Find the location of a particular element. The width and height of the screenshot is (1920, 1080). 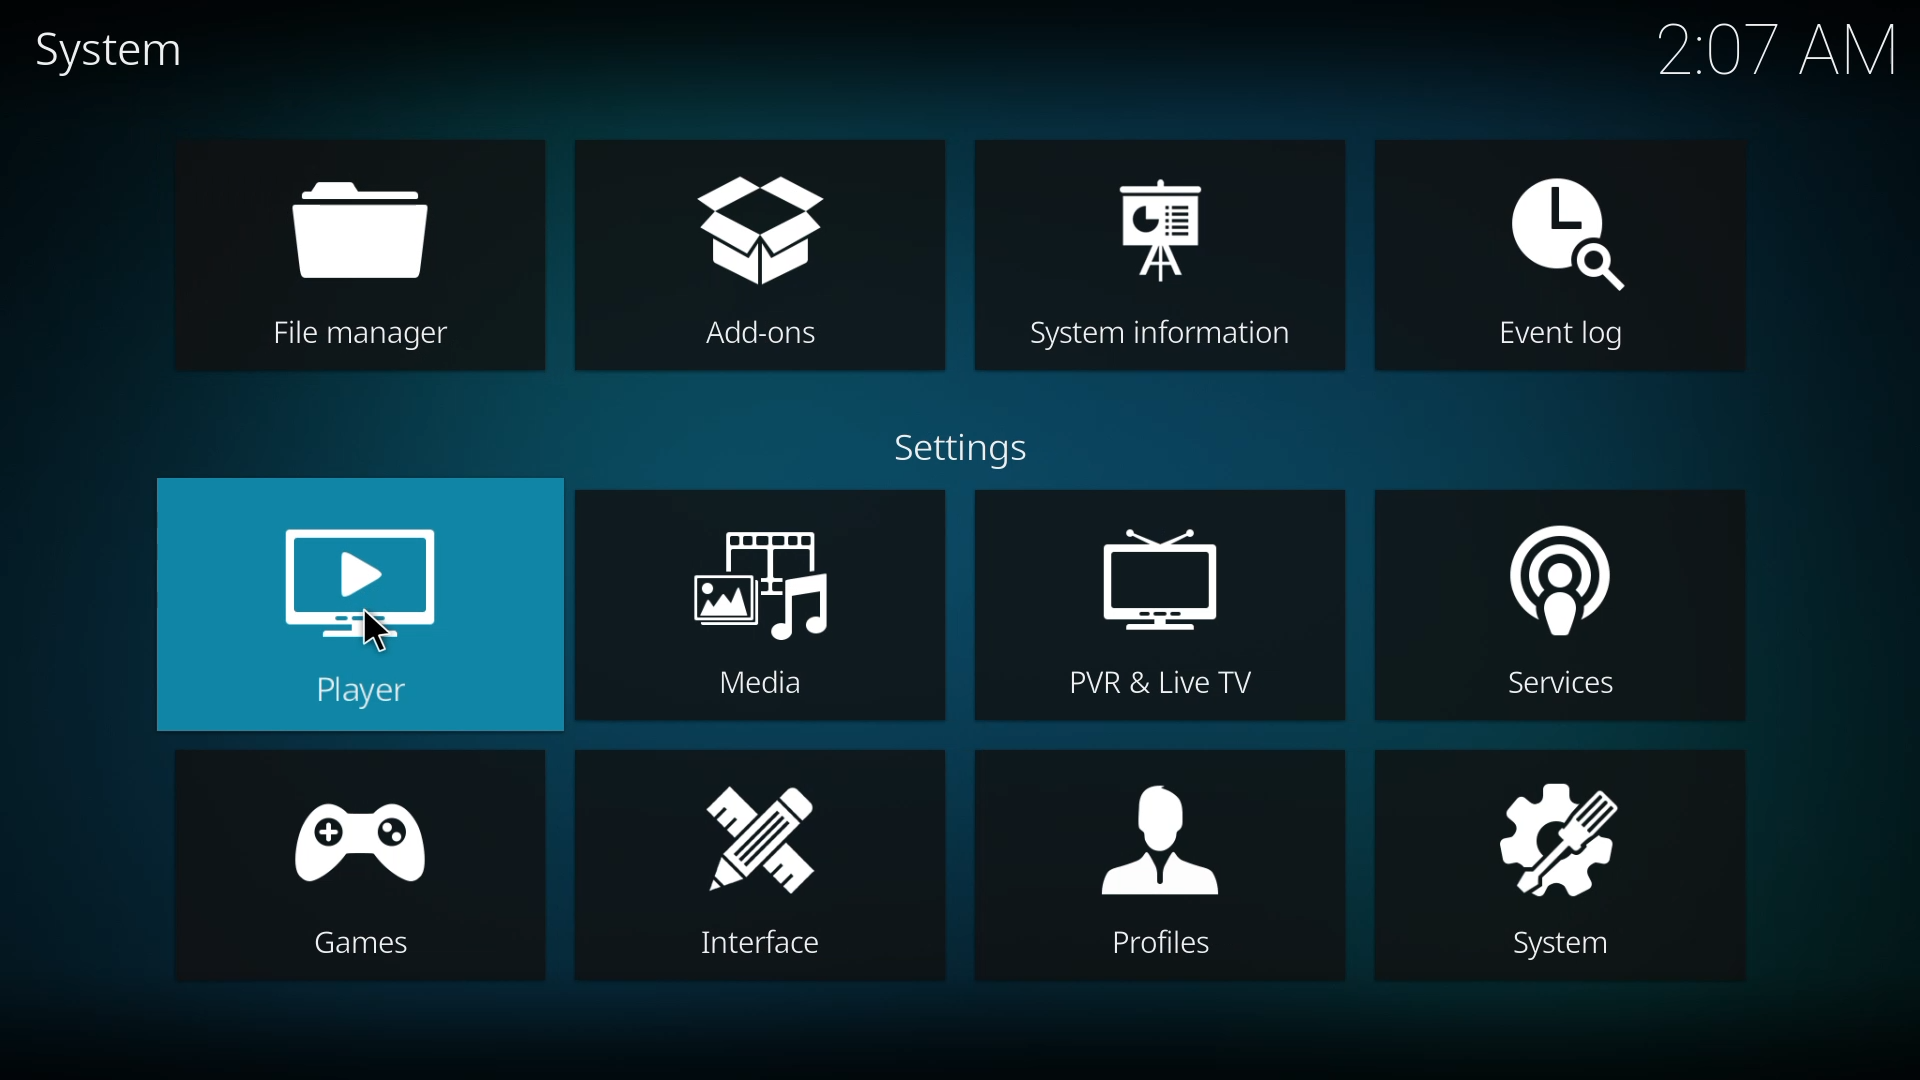

services is located at coordinates (1560, 613).